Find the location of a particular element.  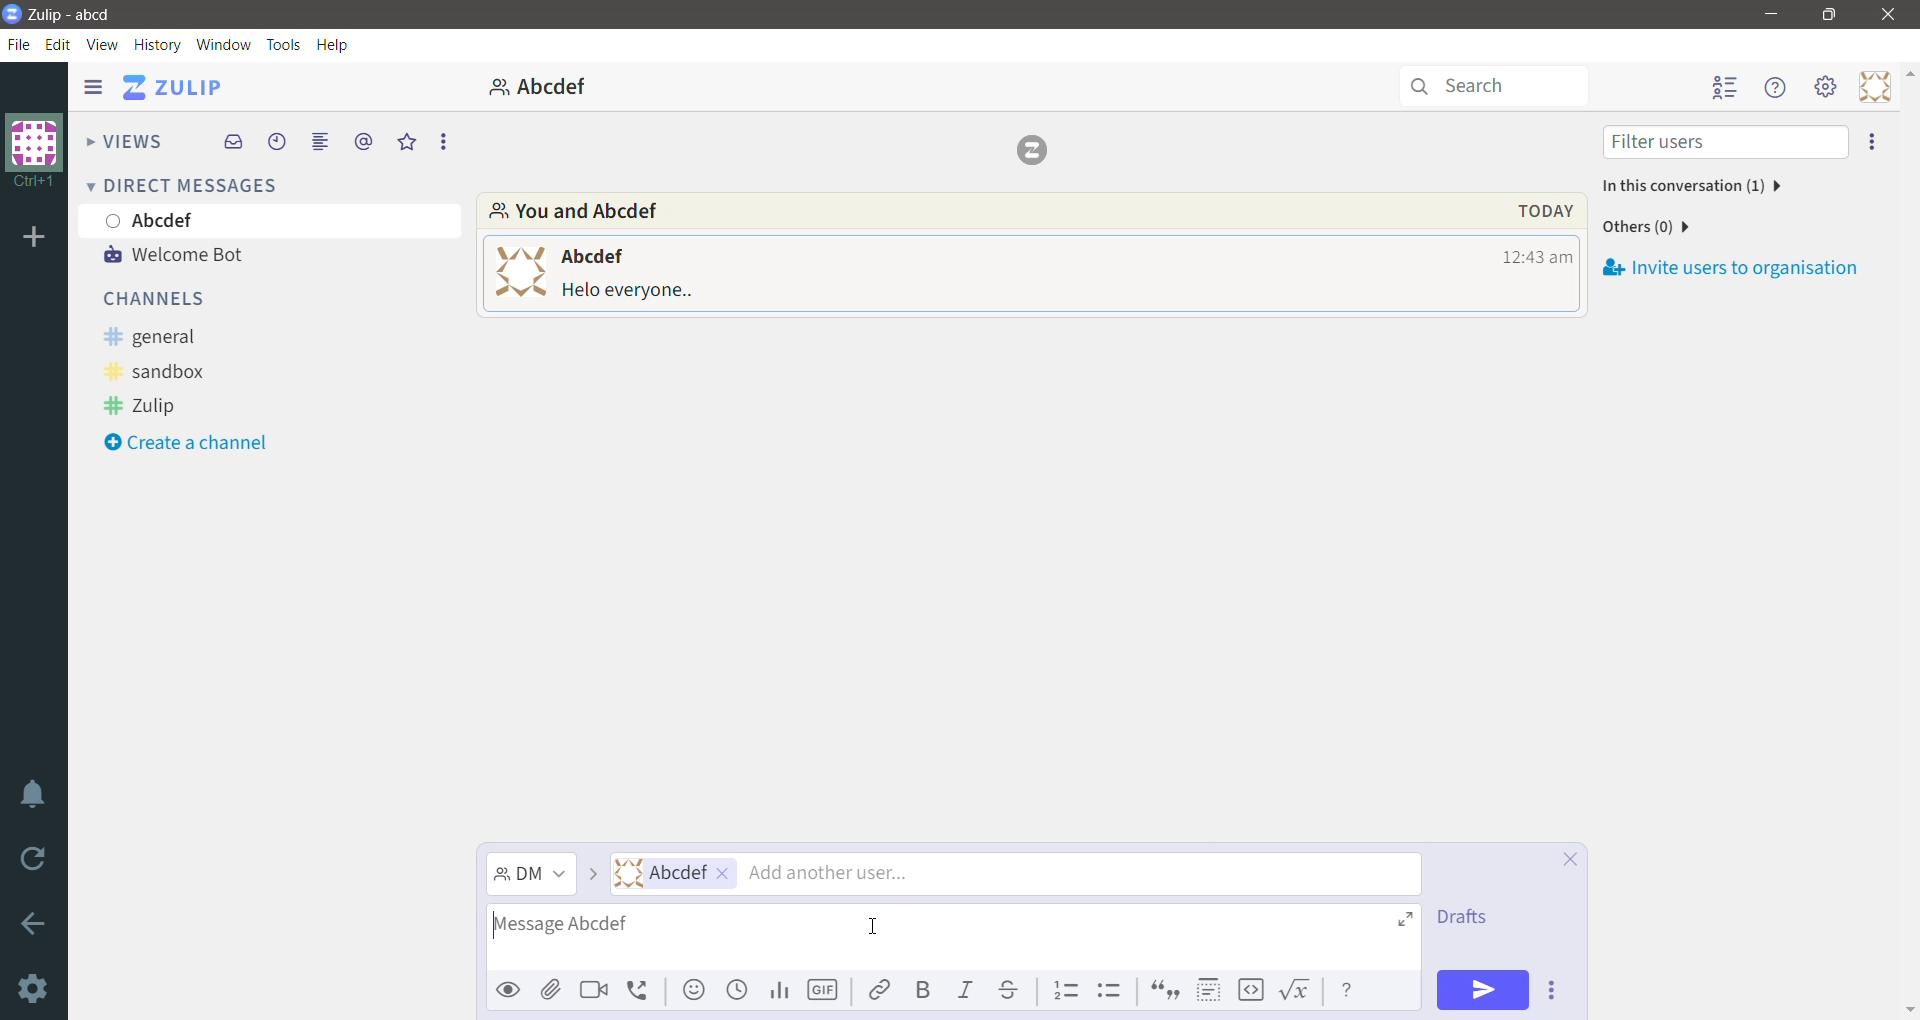

Help menu is located at coordinates (1778, 87).